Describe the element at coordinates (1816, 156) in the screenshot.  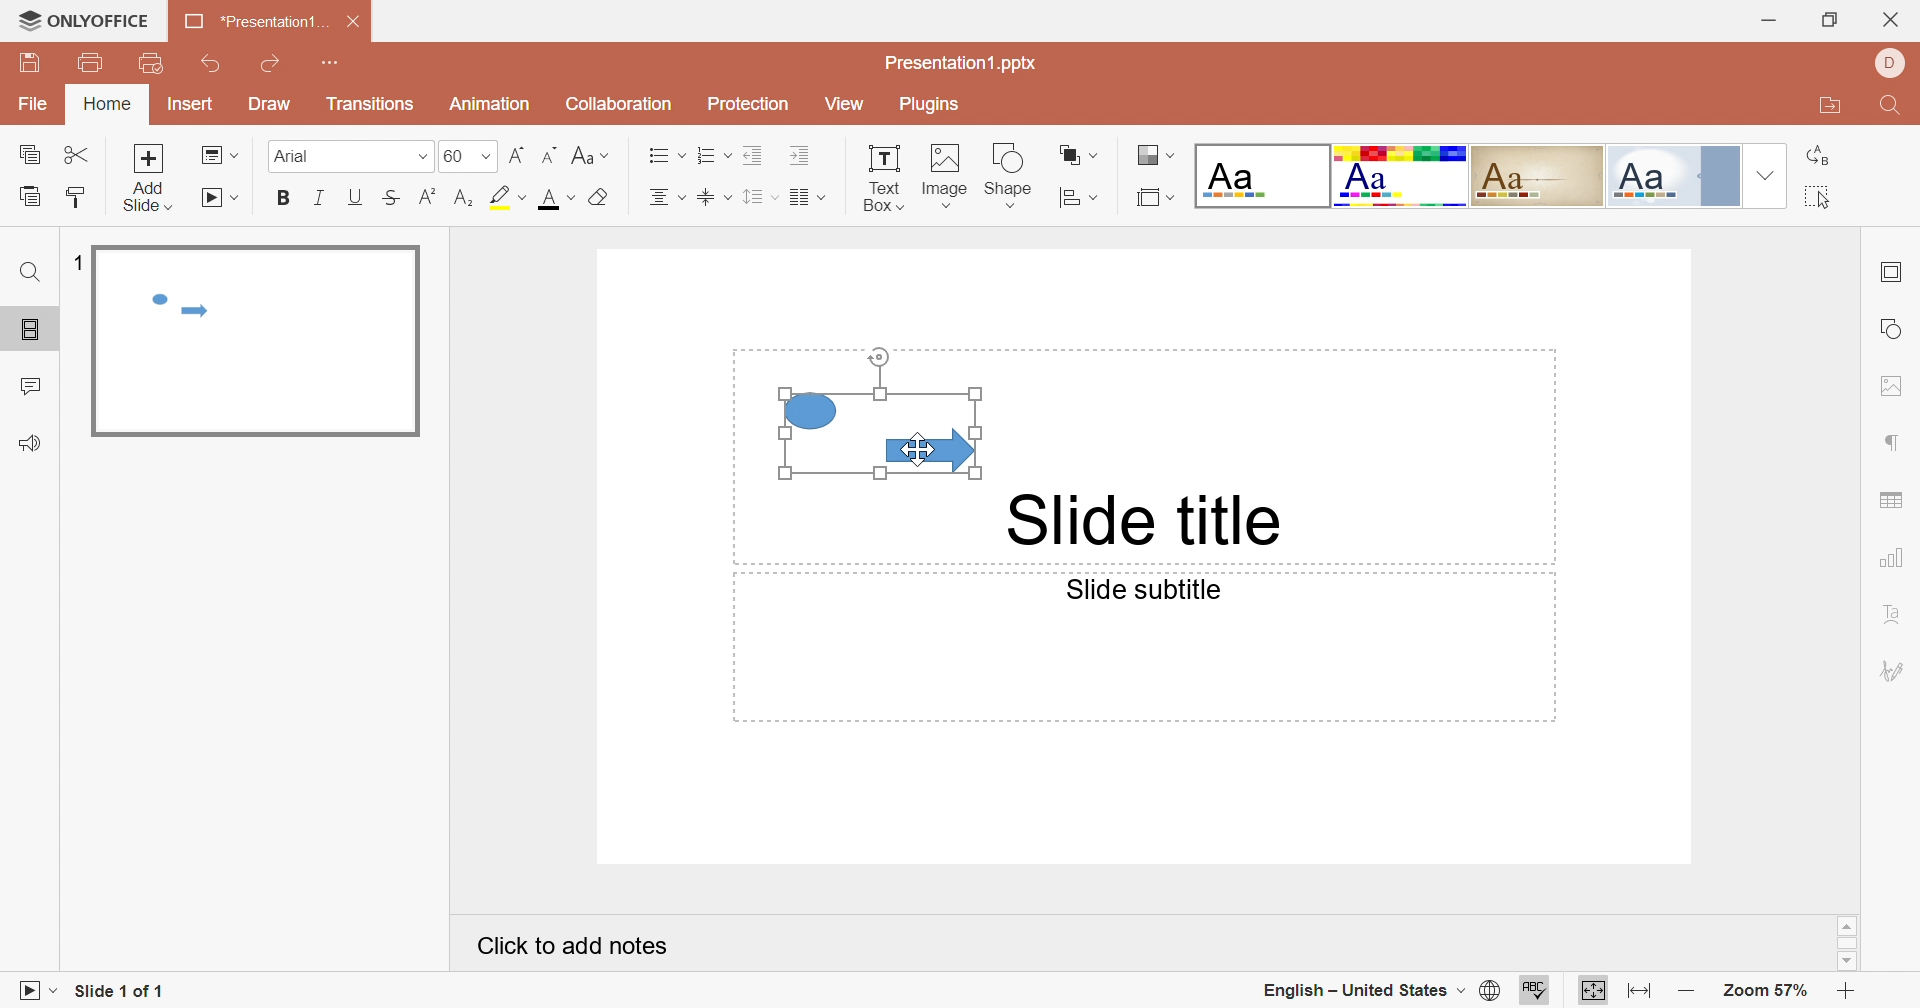
I see `Replace` at that location.